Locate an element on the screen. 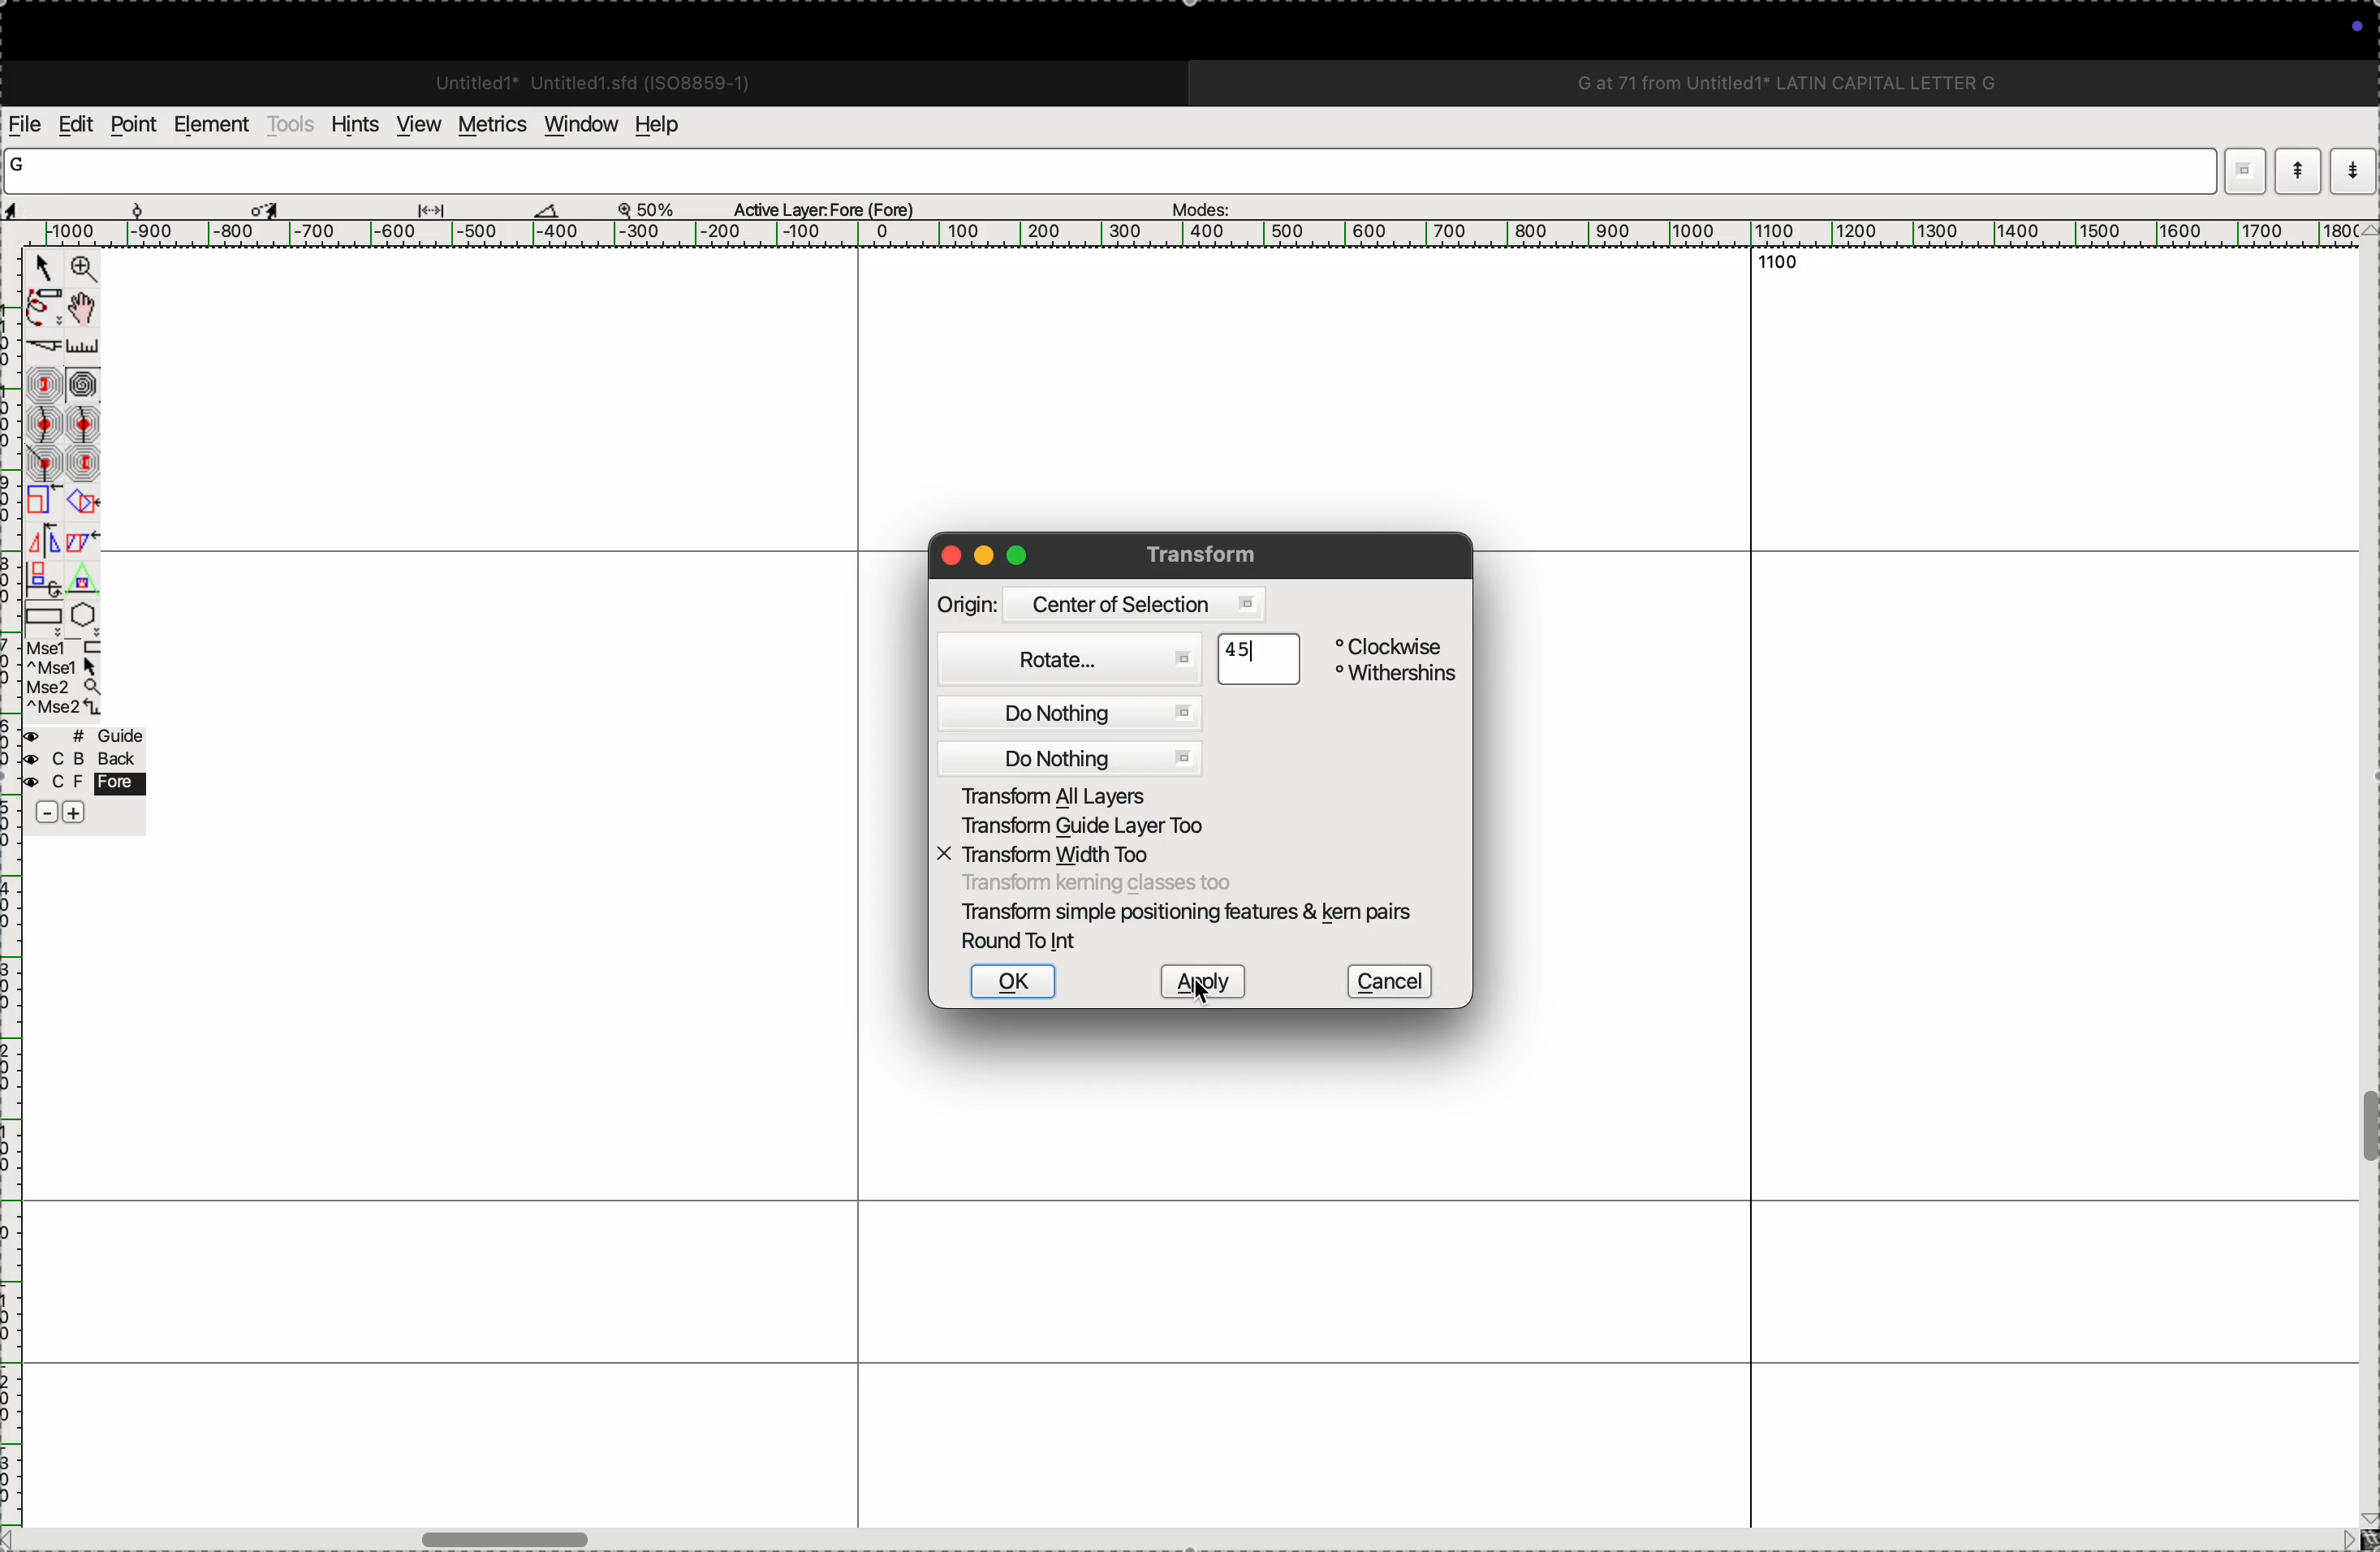 The image size is (2380, 1552). Transform all layers is located at coordinates (1075, 796).